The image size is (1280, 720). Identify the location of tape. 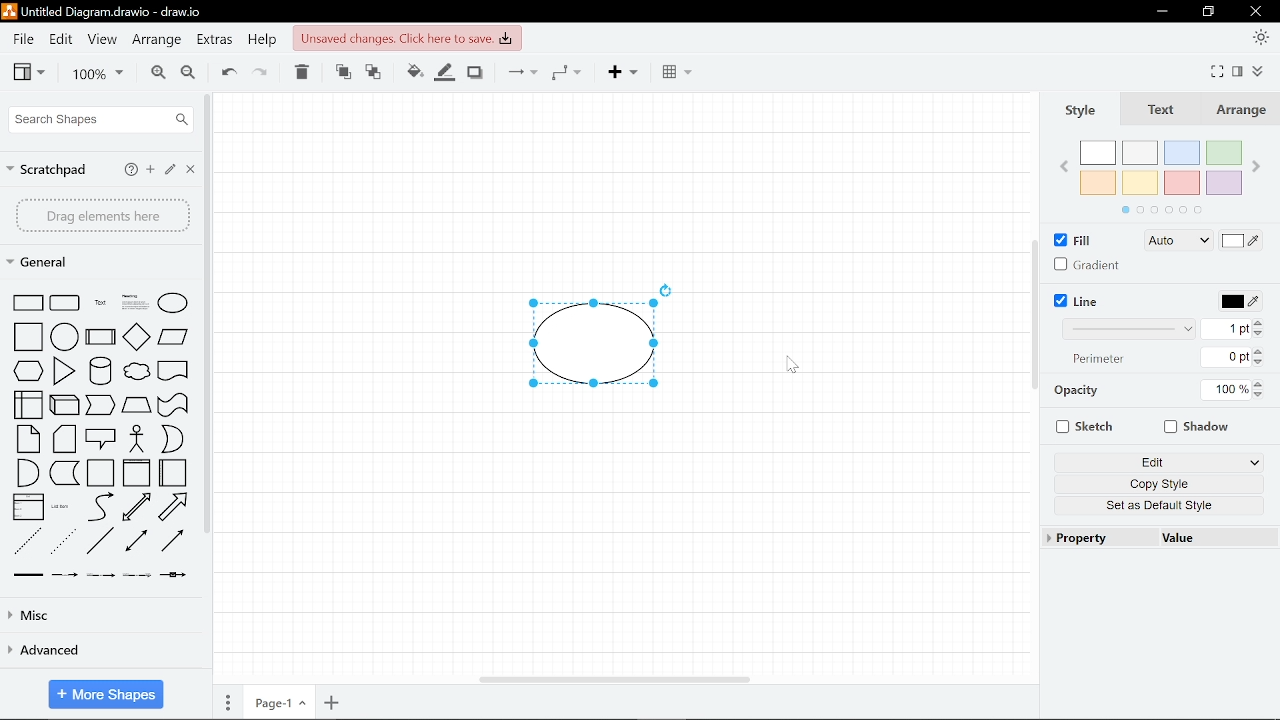
(175, 405).